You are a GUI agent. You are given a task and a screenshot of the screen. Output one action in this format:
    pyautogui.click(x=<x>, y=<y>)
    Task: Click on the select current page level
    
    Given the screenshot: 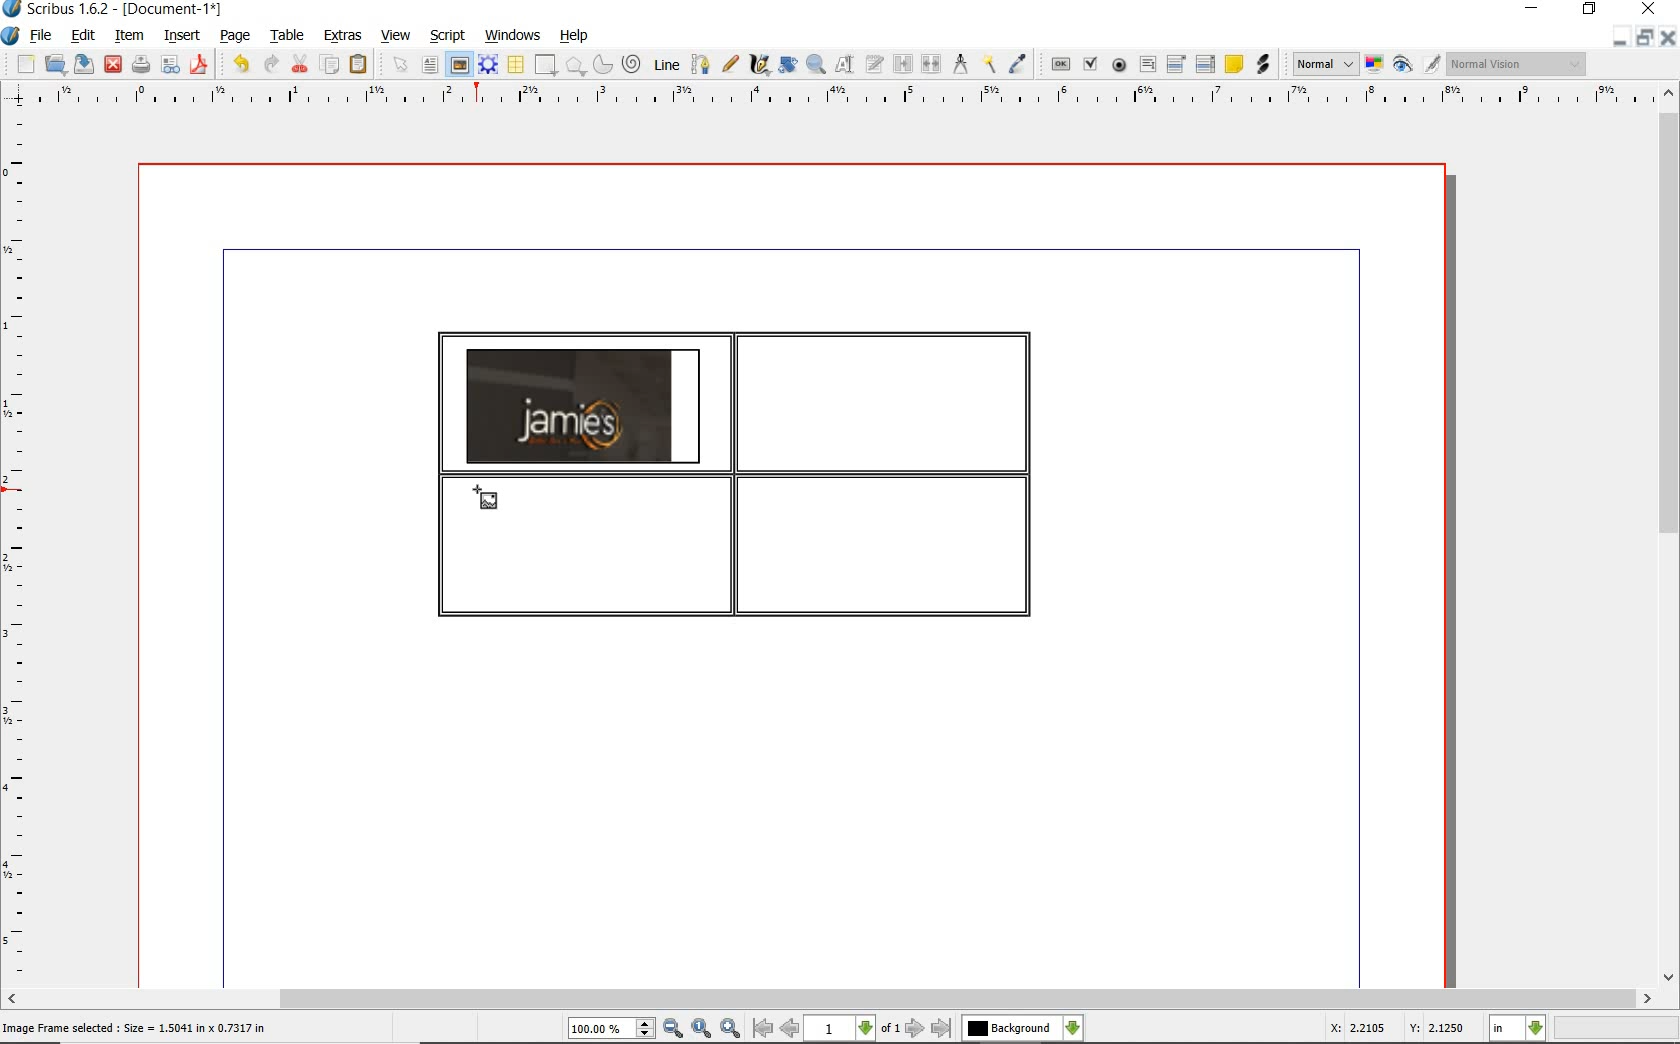 What is the action you would take?
    pyautogui.click(x=853, y=1028)
    